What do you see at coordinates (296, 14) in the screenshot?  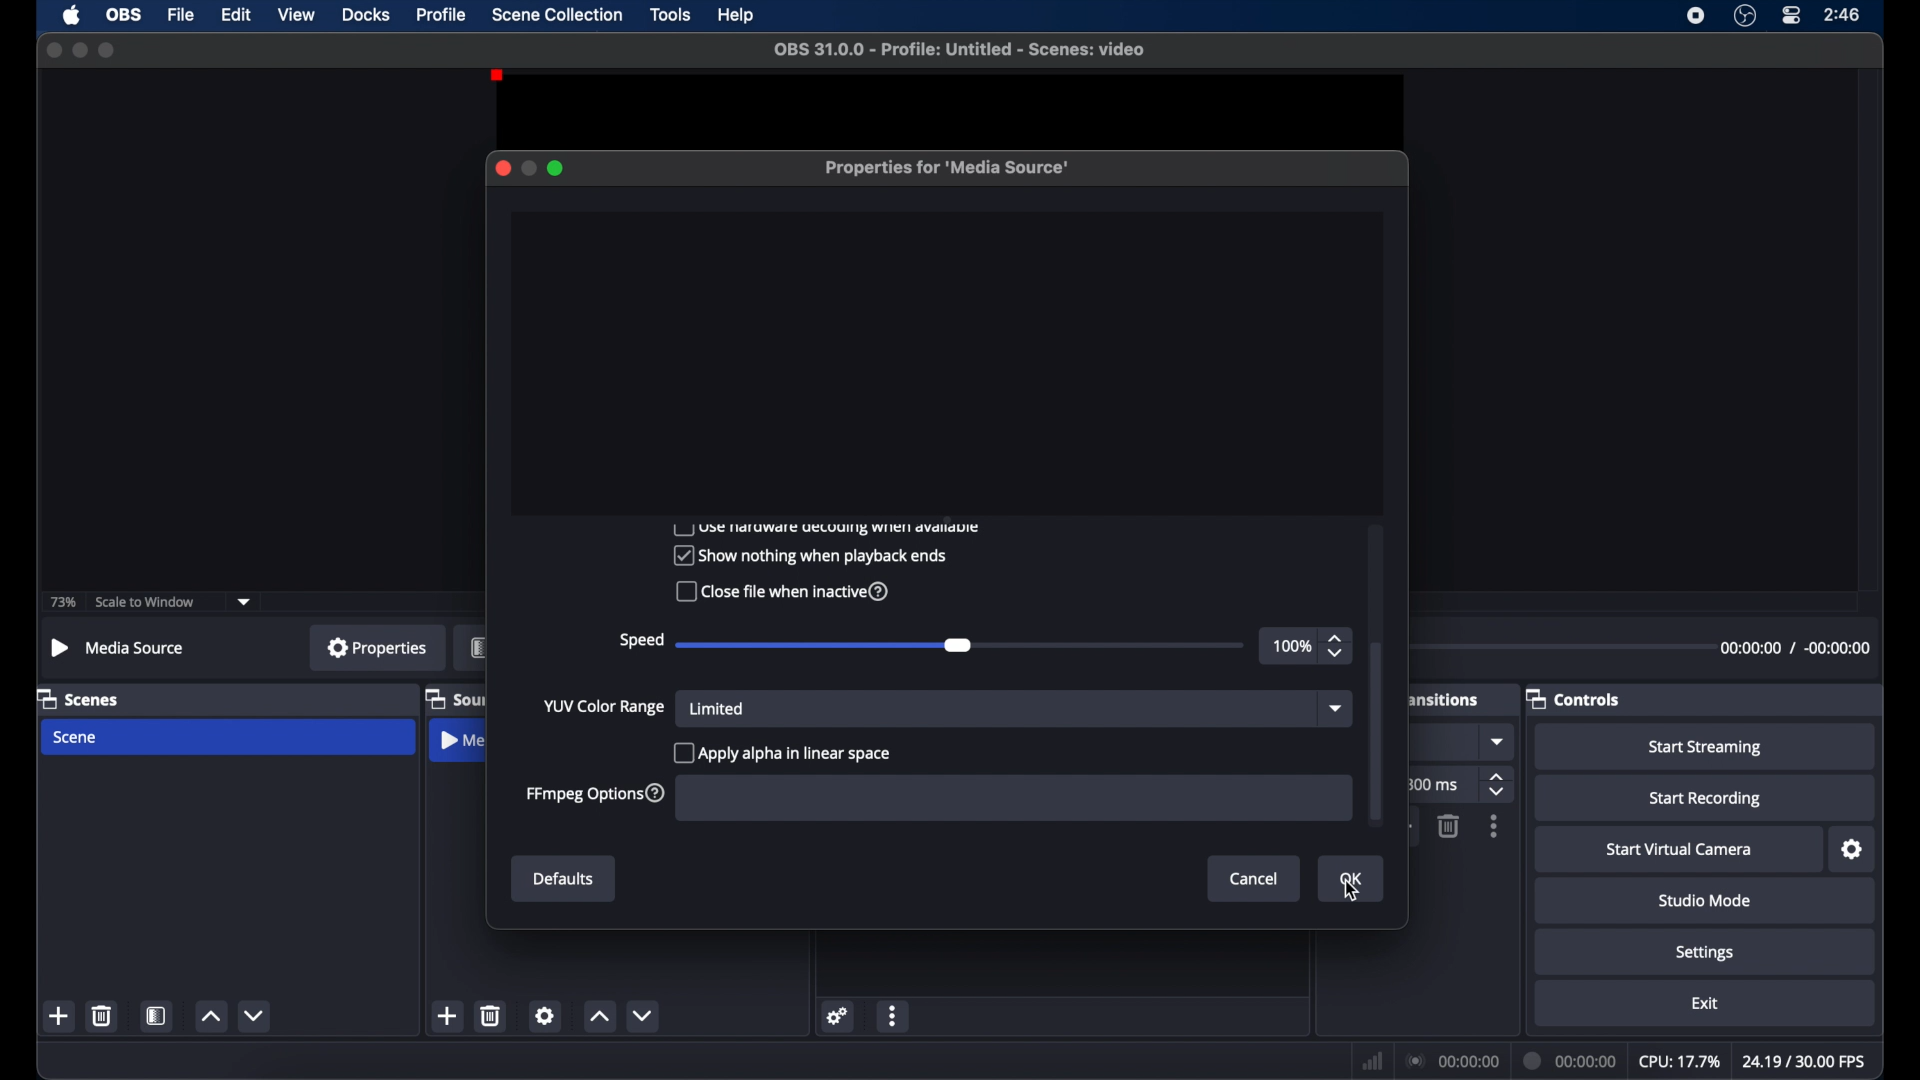 I see `view` at bounding box center [296, 14].